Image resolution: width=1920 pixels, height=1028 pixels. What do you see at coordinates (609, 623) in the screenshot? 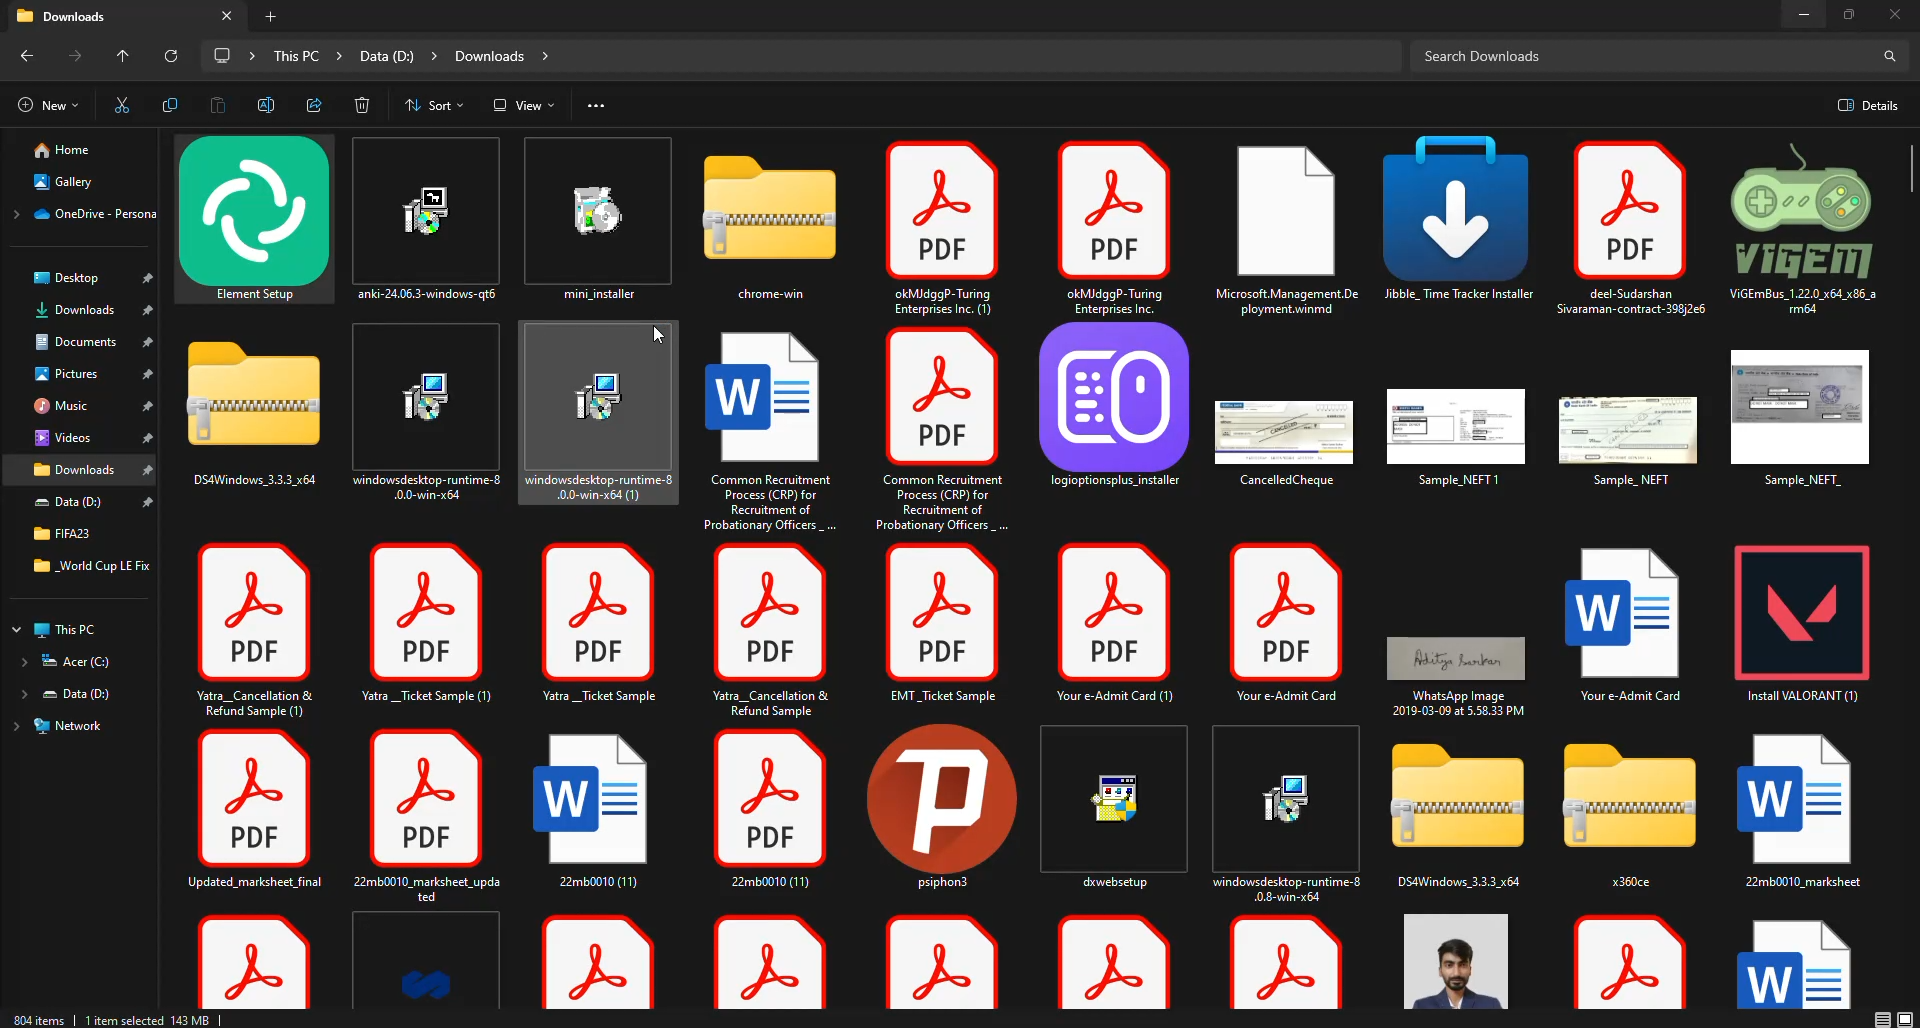
I see `file` at bounding box center [609, 623].